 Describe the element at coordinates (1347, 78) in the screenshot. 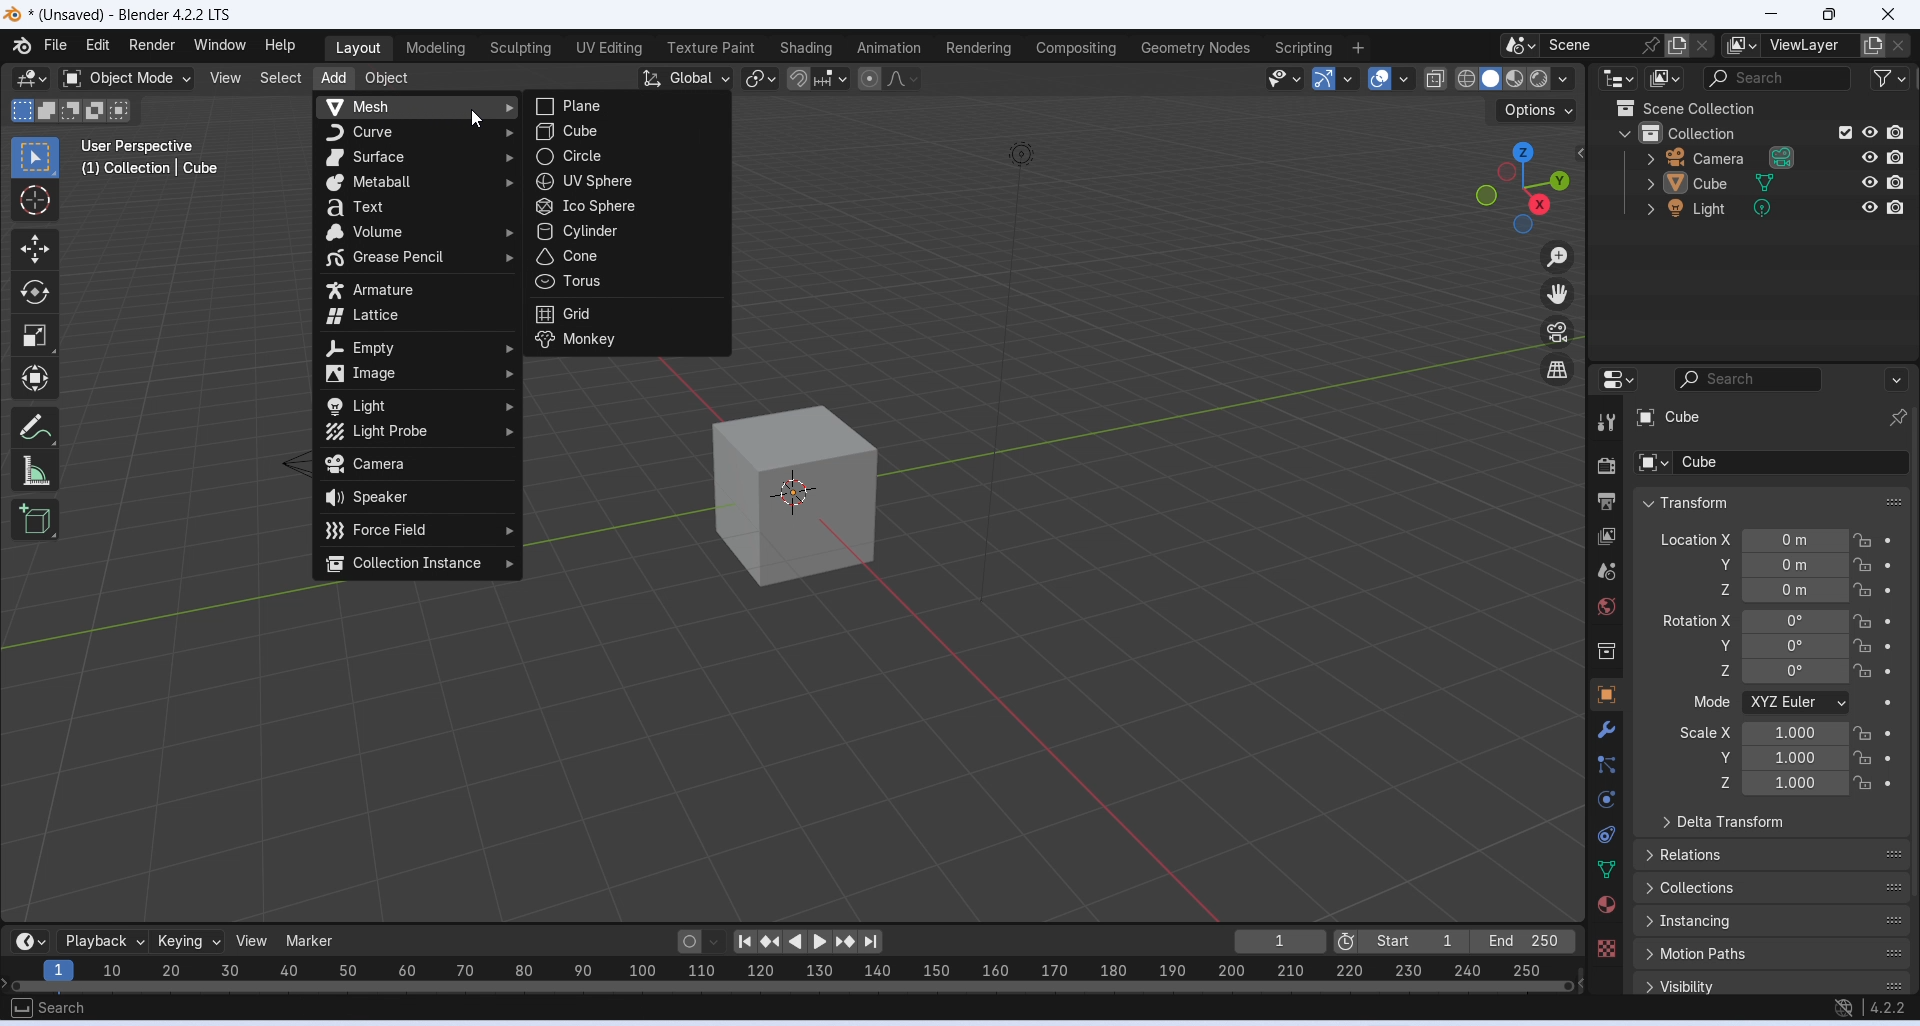

I see `gizmos` at that location.